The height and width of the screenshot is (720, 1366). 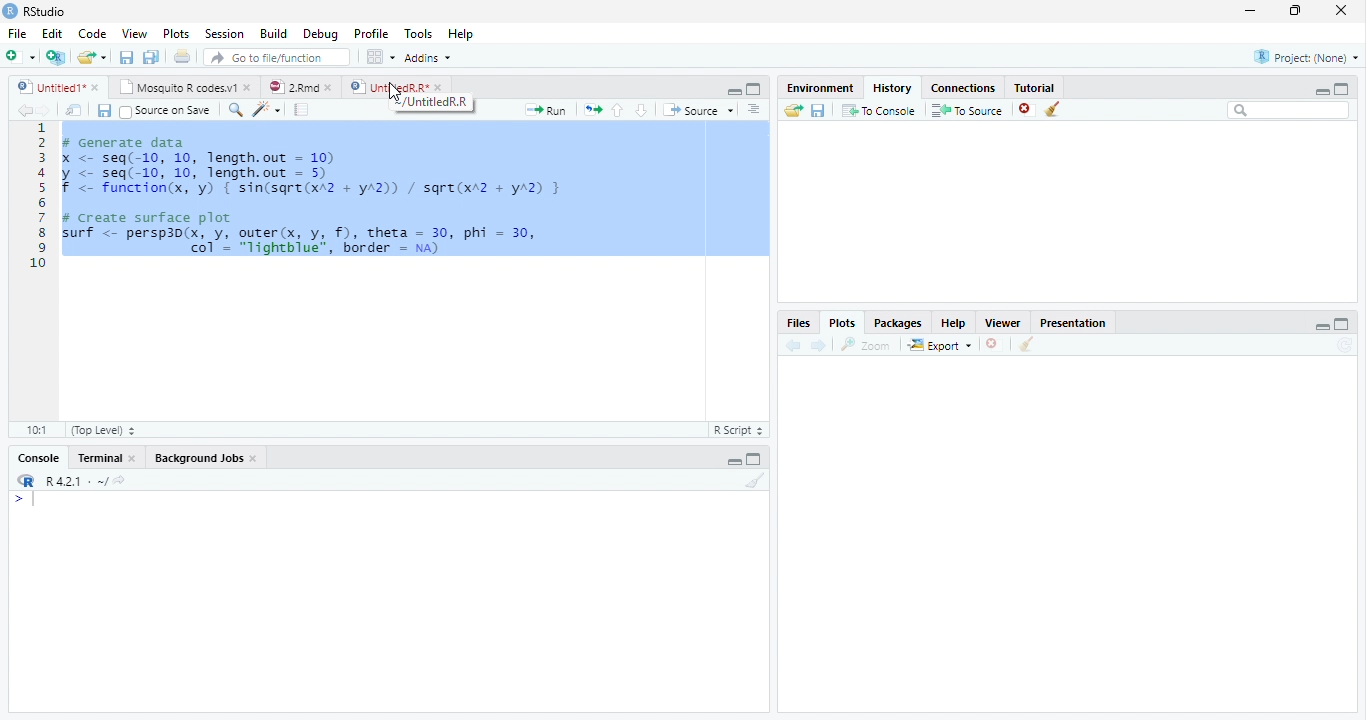 I want to click on minimize, so click(x=1322, y=91).